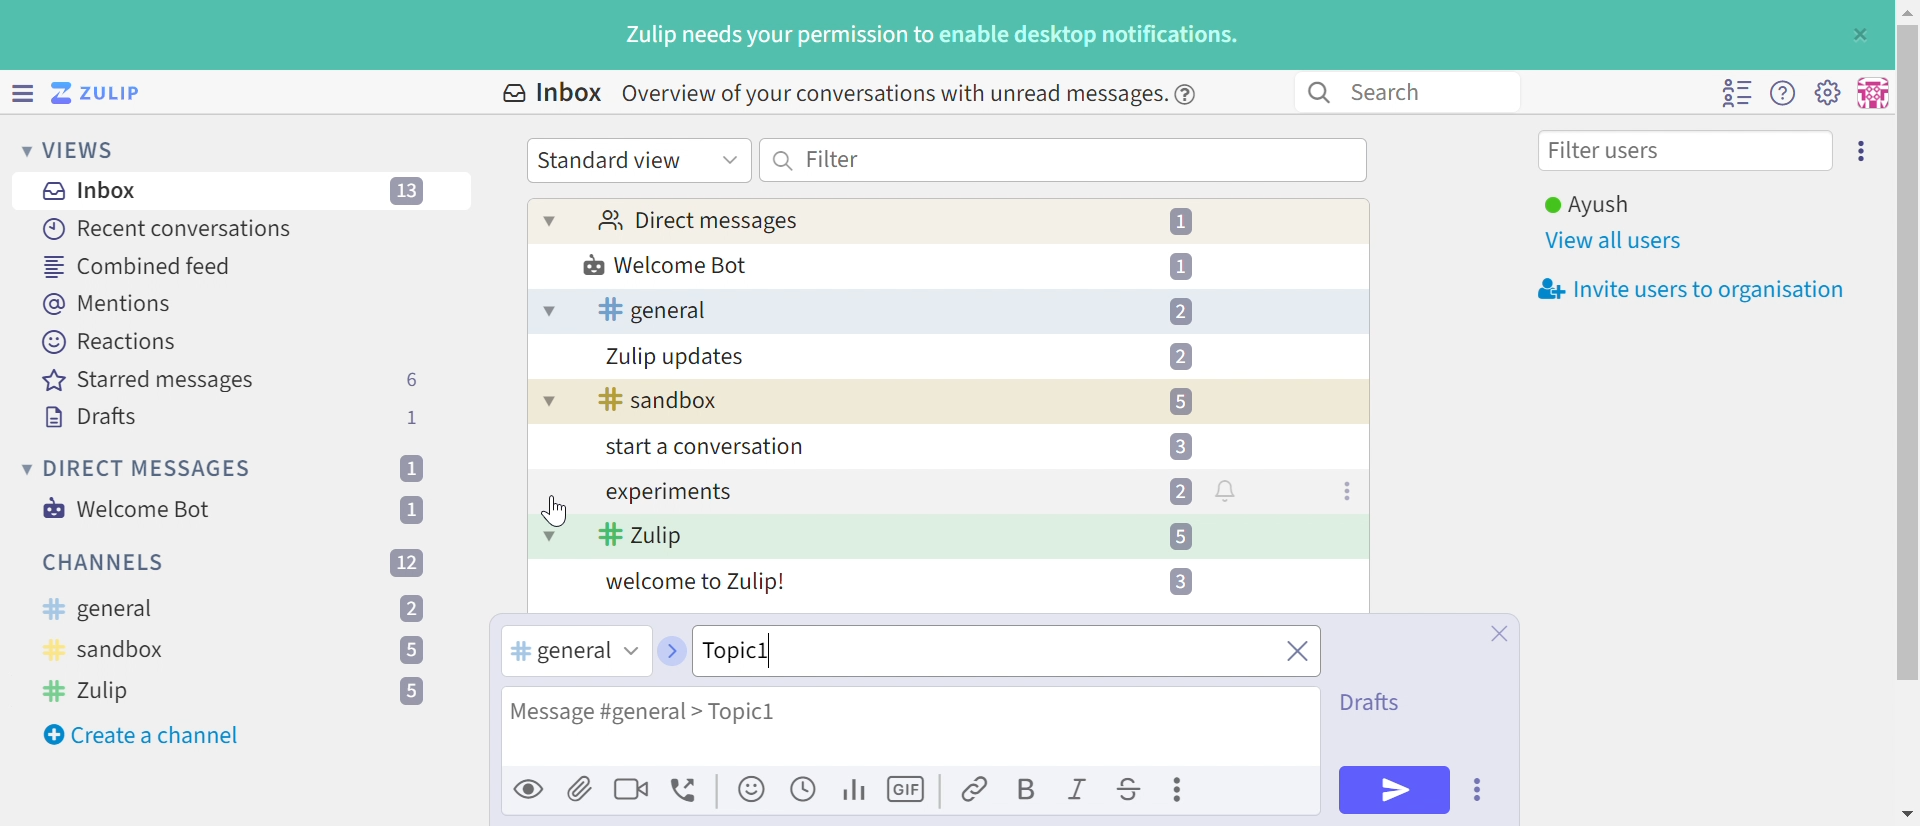 This screenshot has height=826, width=1920. What do you see at coordinates (1609, 153) in the screenshot?
I see `Filter users` at bounding box center [1609, 153].